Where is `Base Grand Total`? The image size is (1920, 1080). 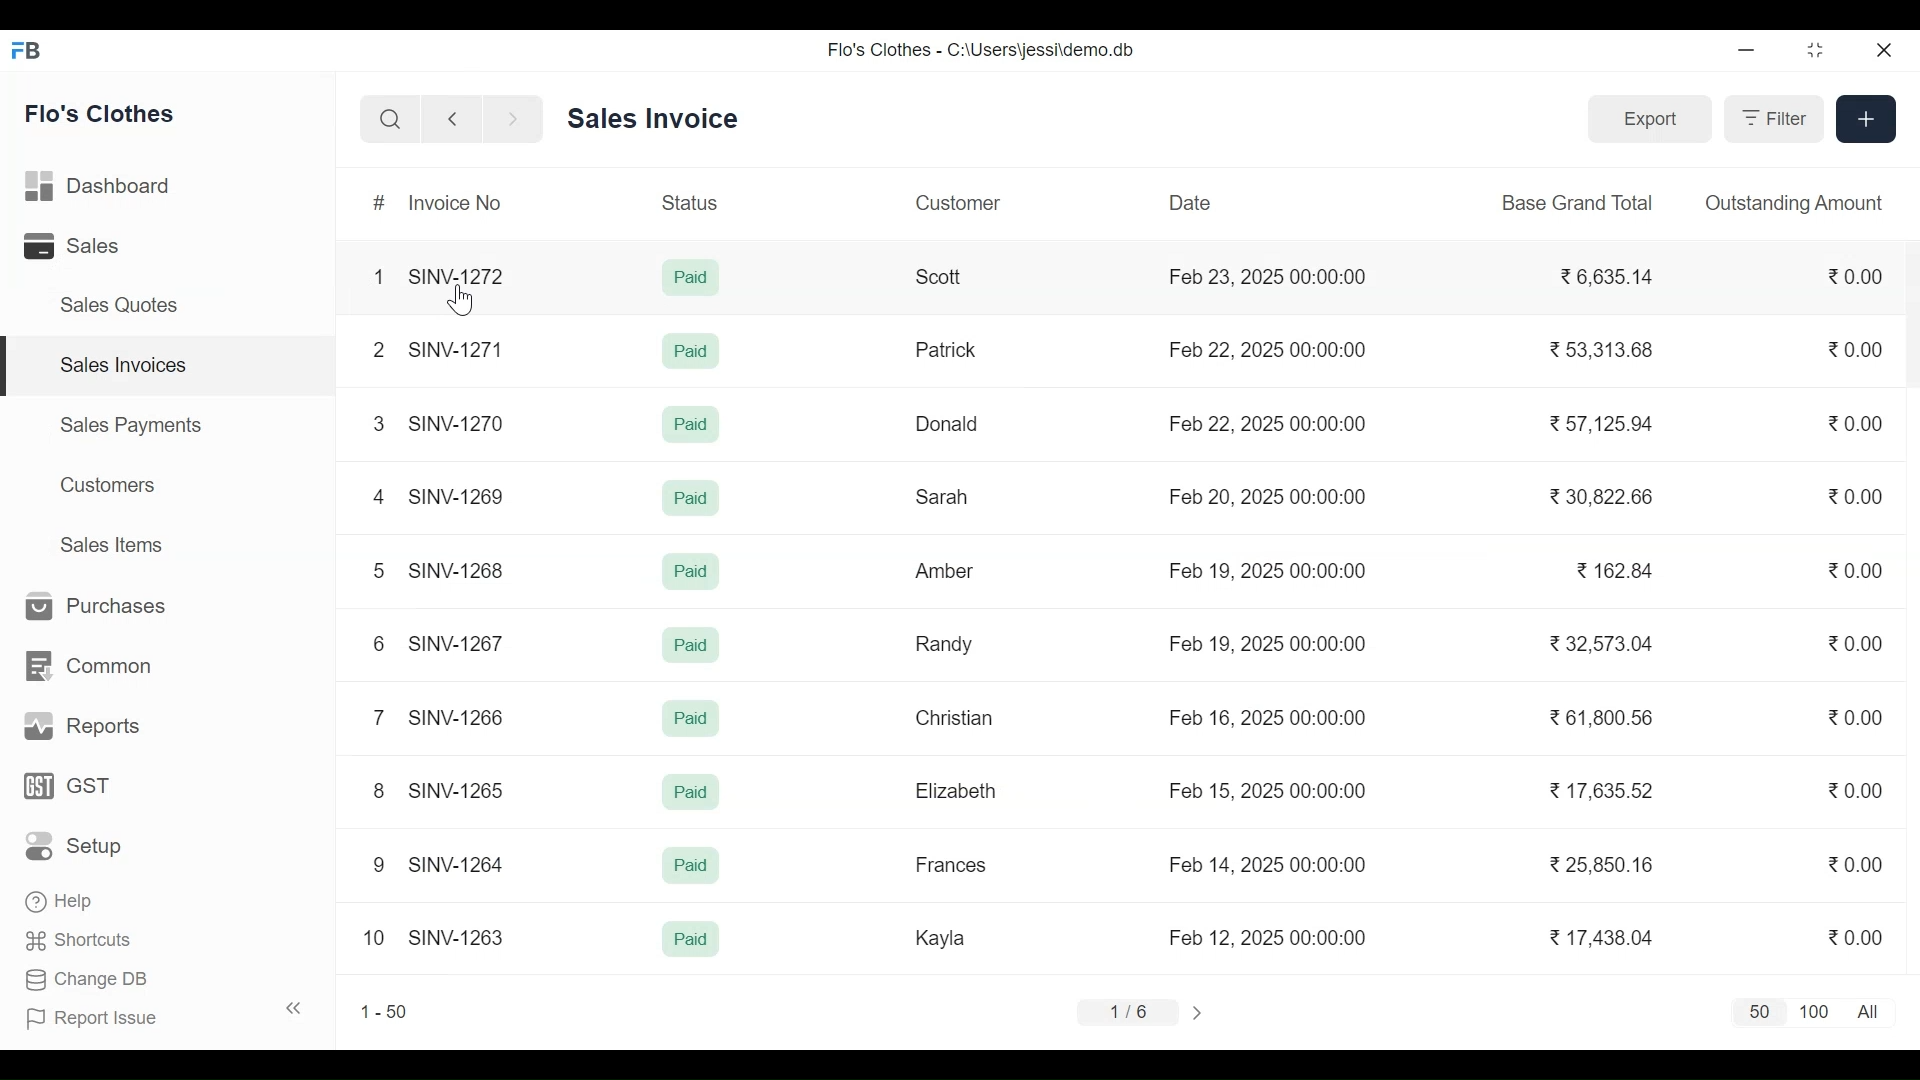
Base Grand Total is located at coordinates (1579, 203).